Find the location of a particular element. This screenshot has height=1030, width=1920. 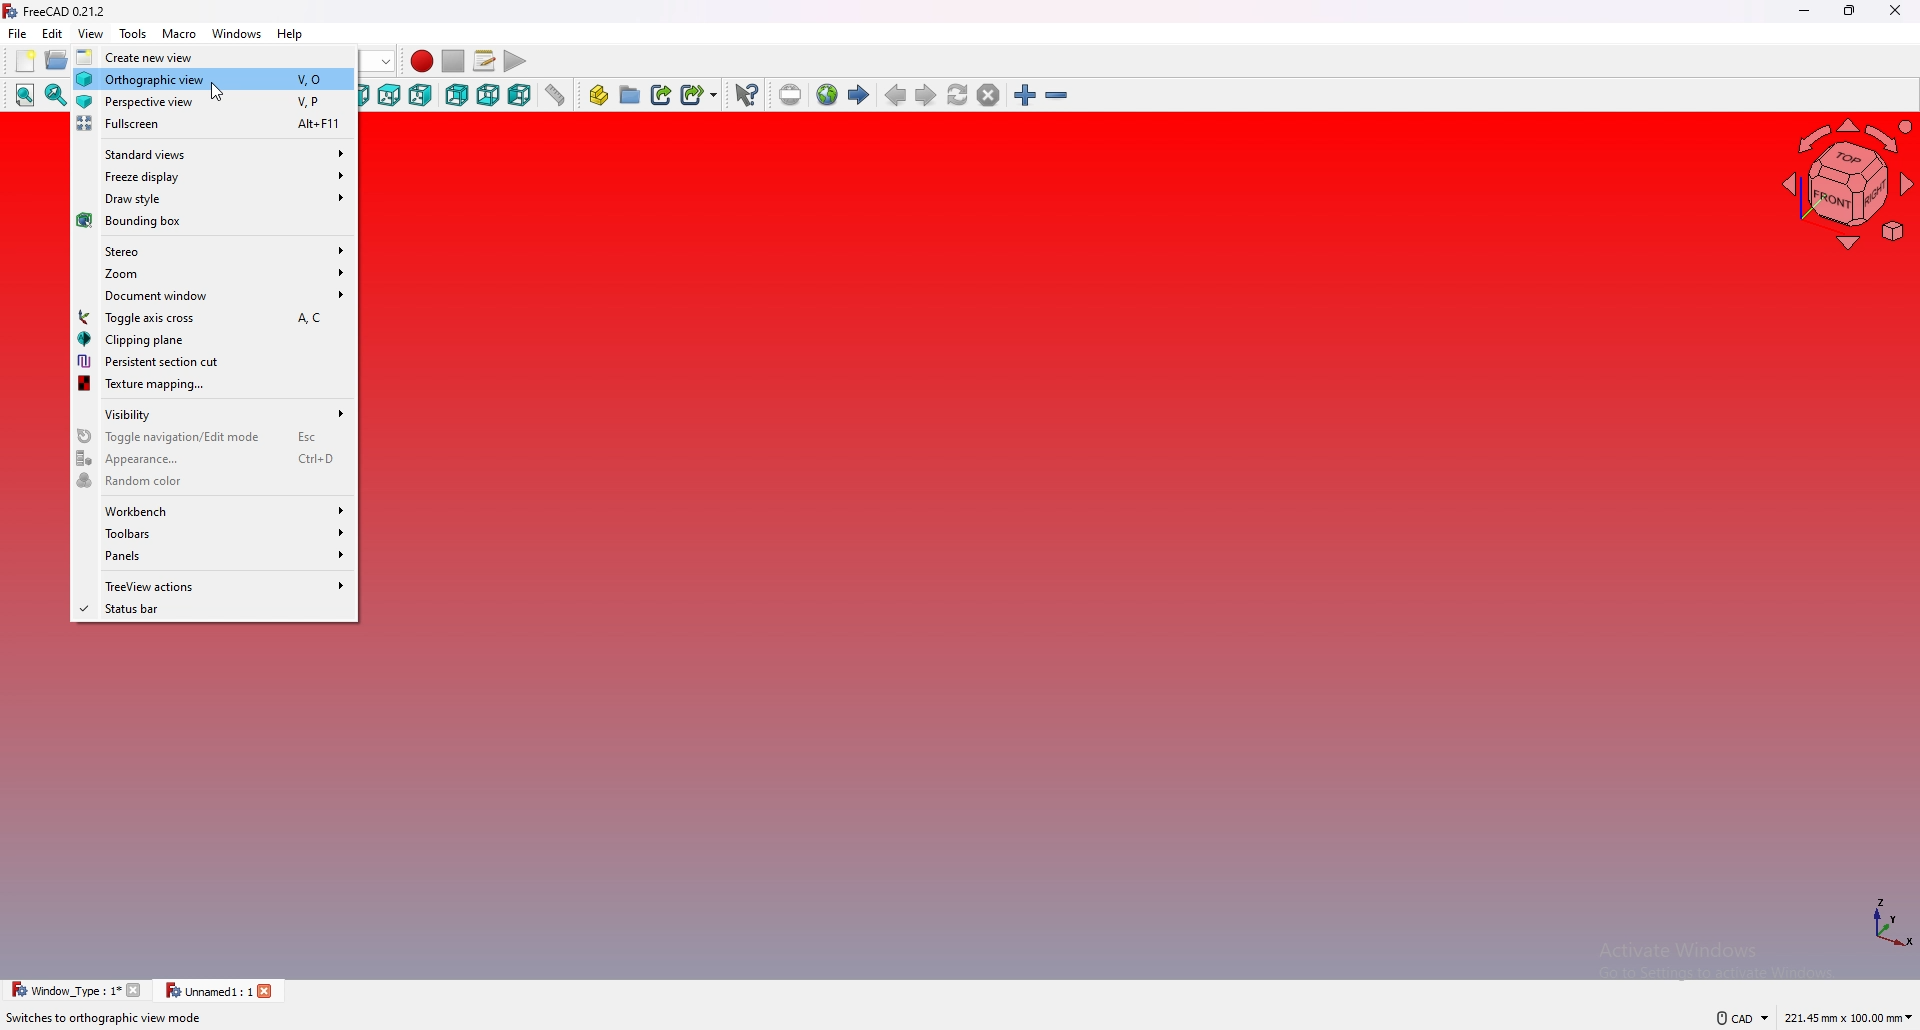

axis is located at coordinates (1893, 923).